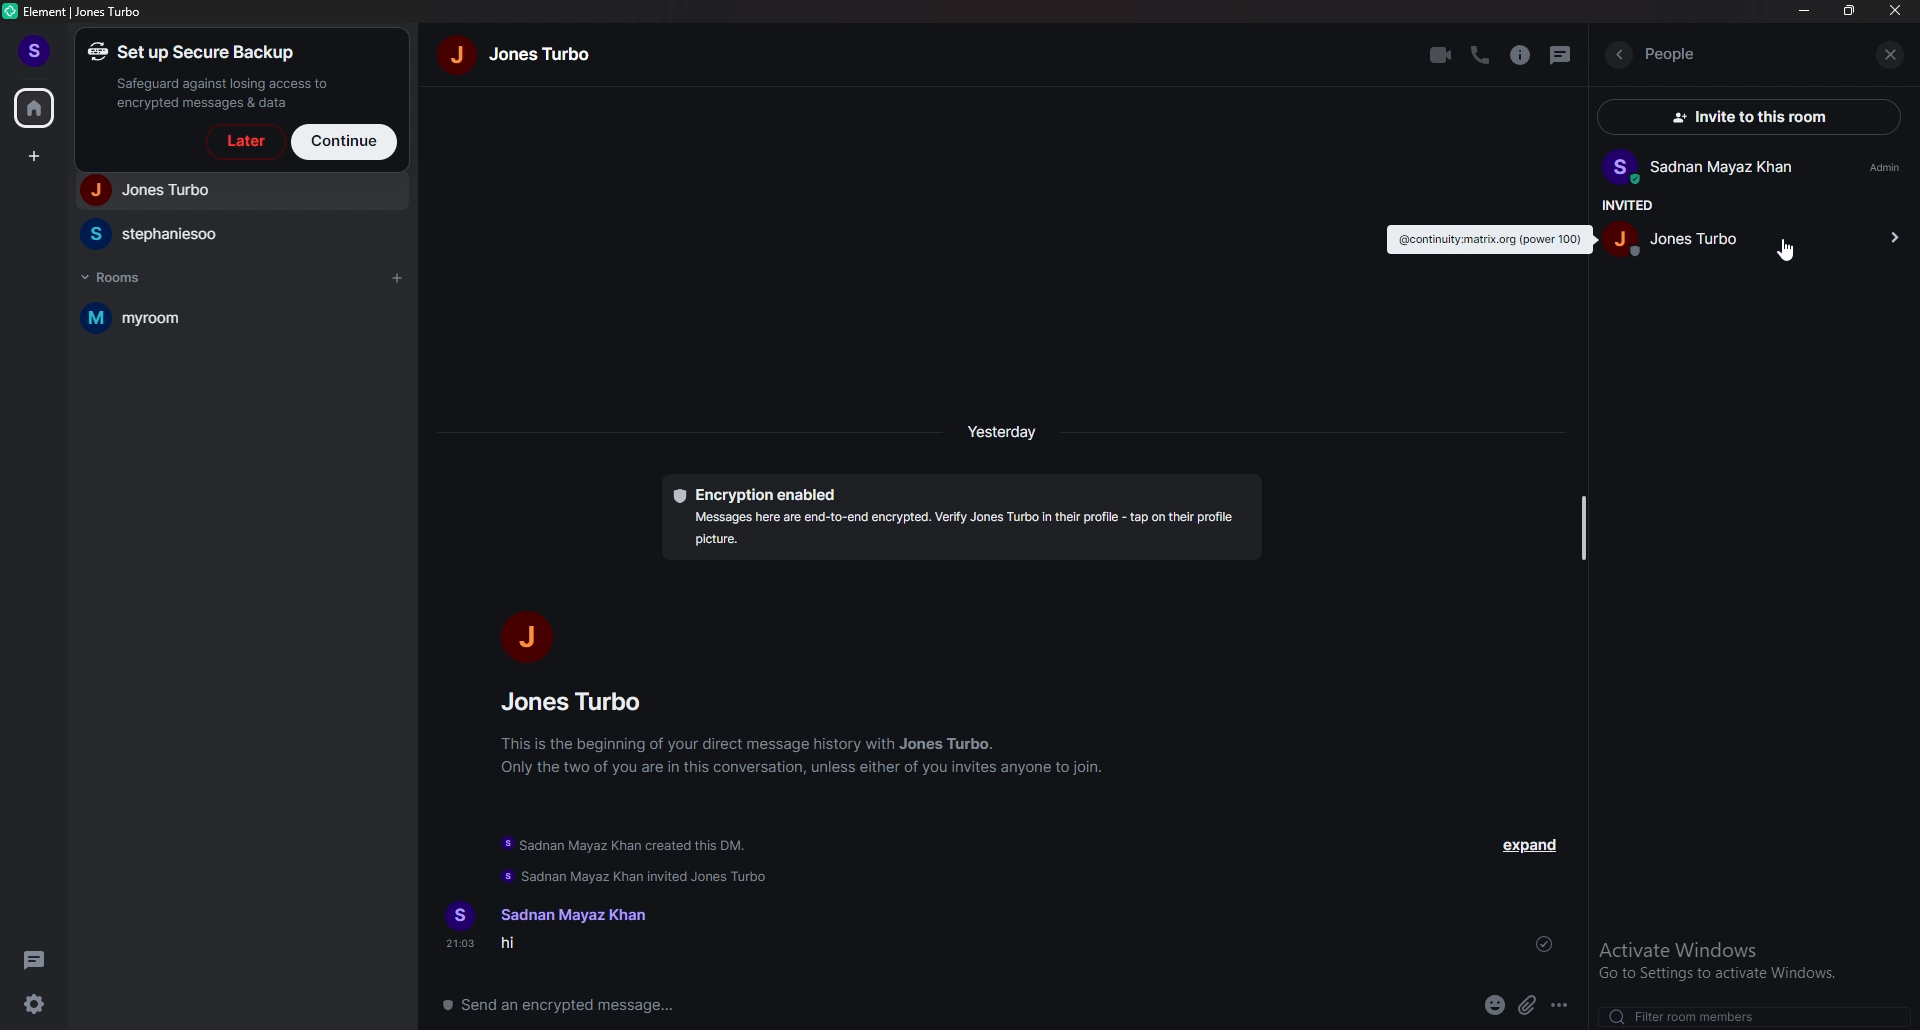 This screenshot has height=1030, width=1920. I want to click on name, so click(570, 915).